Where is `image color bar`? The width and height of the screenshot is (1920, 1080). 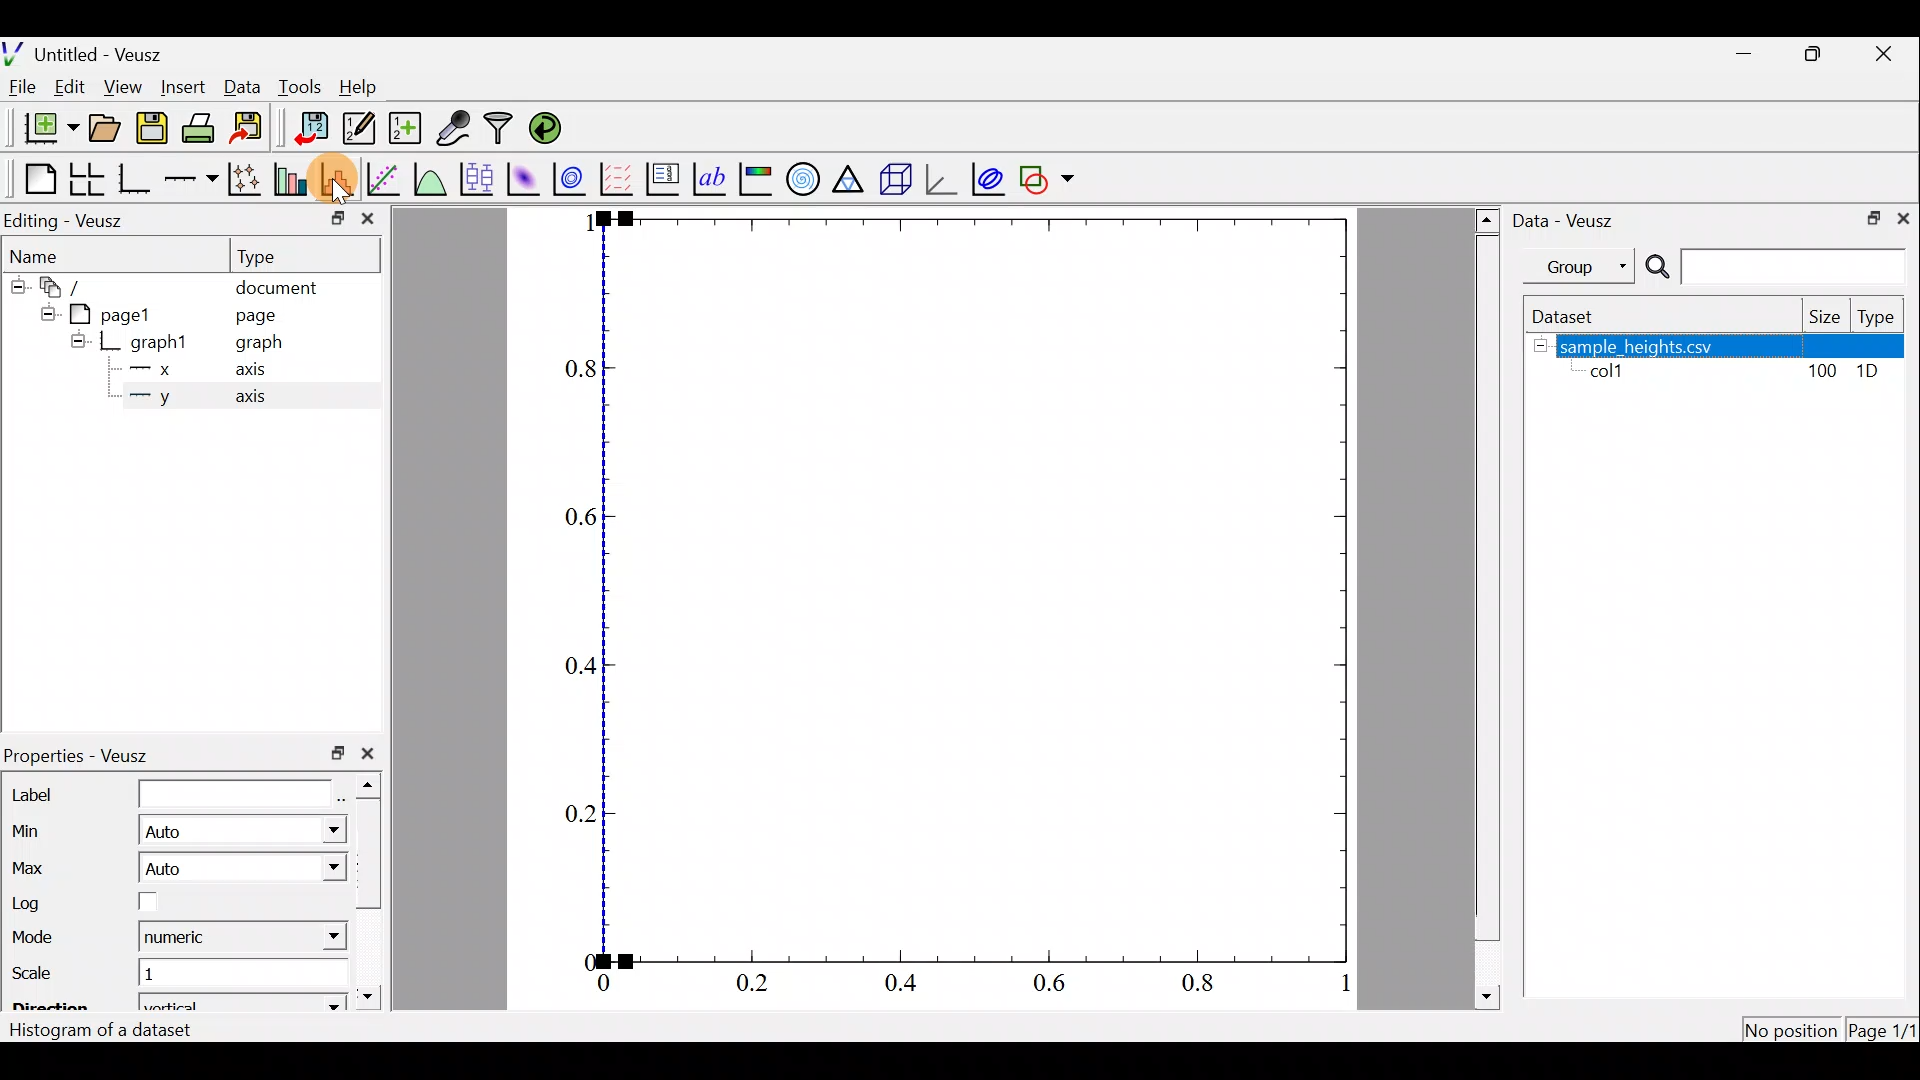
image color bar is located at coordinates (758, 178).